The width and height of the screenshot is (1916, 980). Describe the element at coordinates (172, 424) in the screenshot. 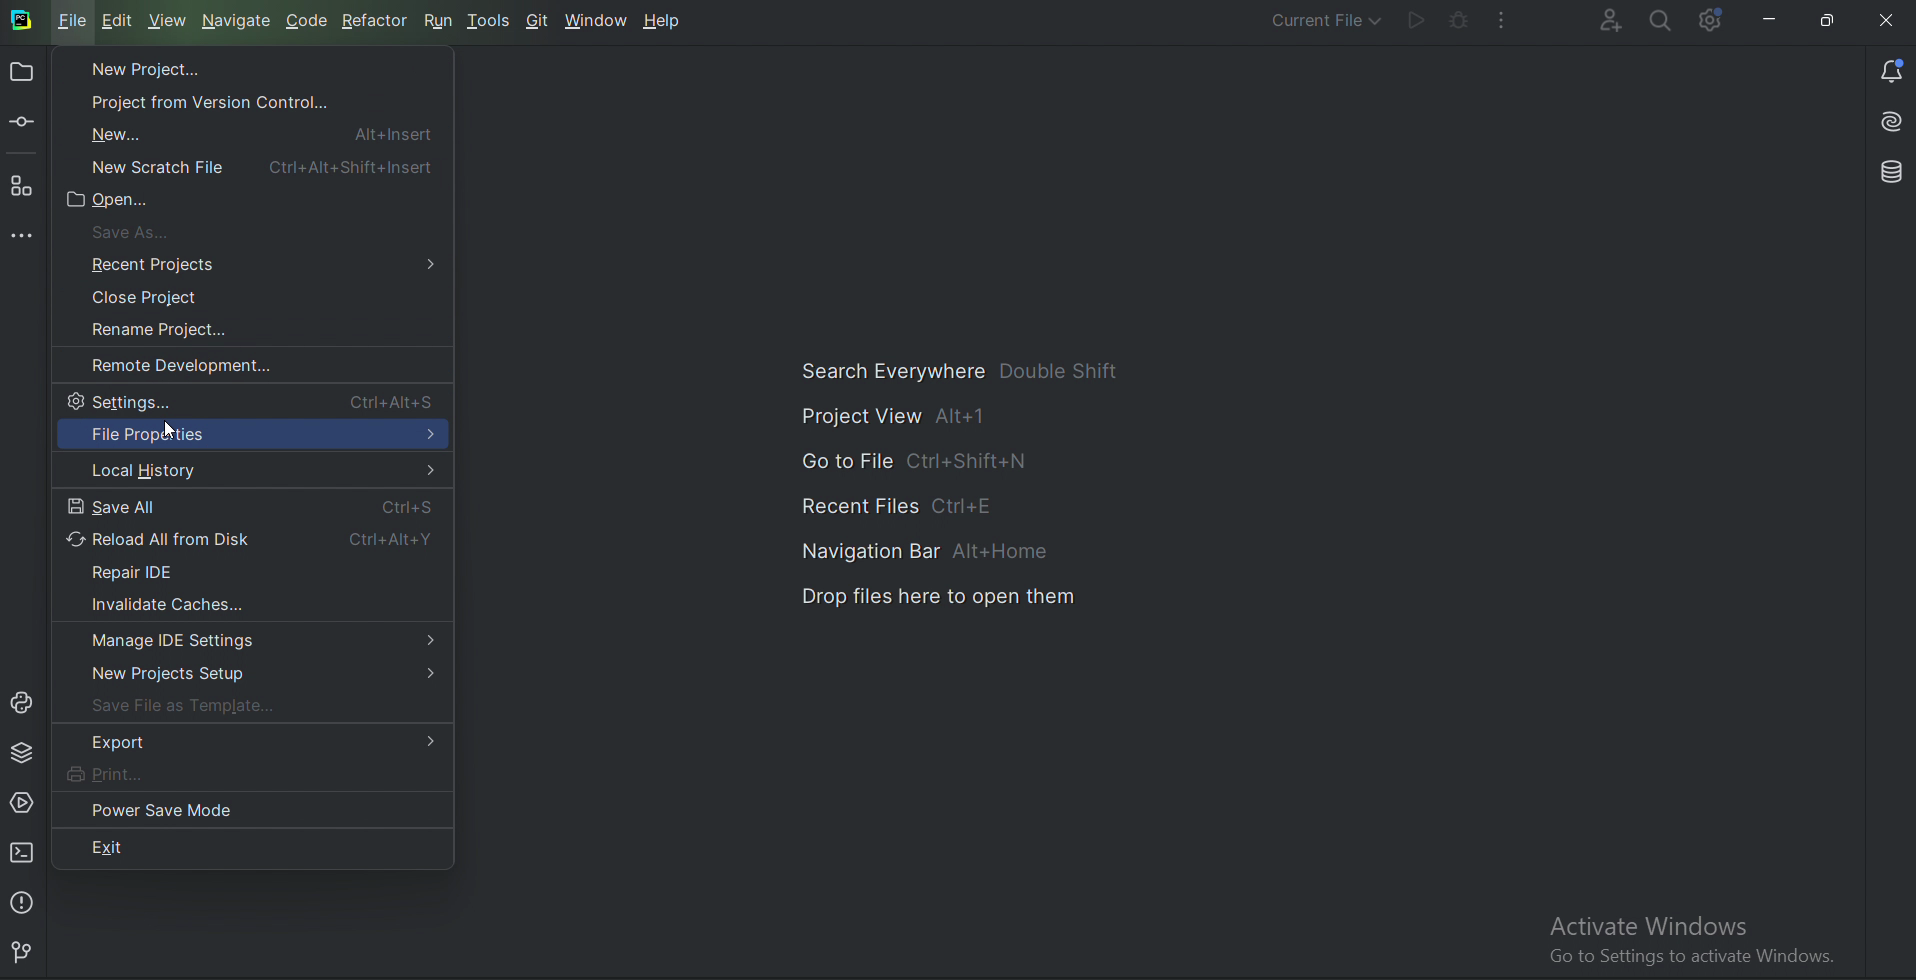

I see `Cursor` at that location.